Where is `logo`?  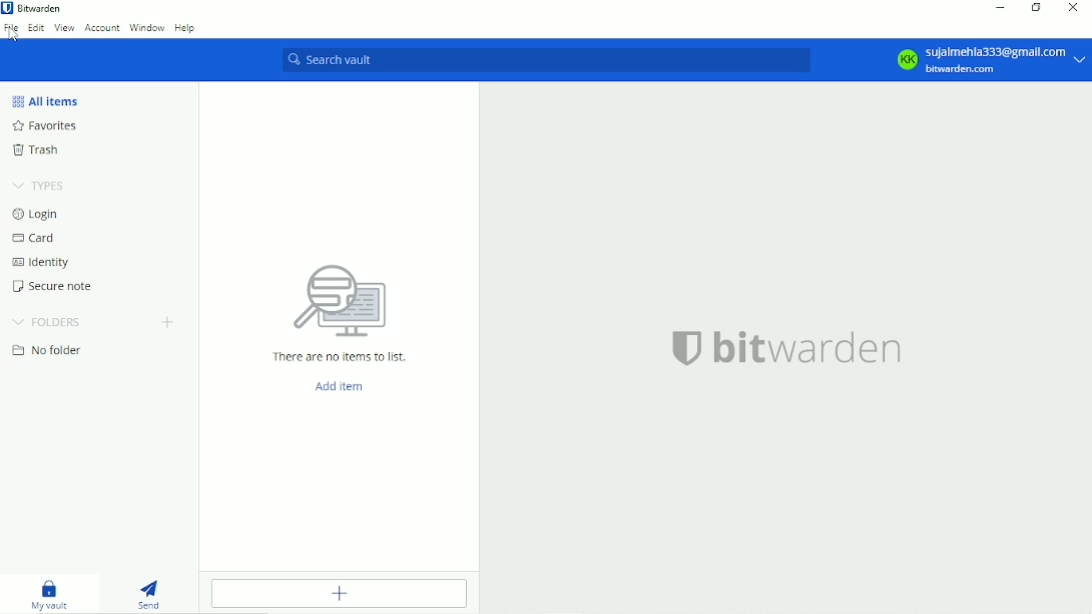
logo is located at coordinates (681, 349).